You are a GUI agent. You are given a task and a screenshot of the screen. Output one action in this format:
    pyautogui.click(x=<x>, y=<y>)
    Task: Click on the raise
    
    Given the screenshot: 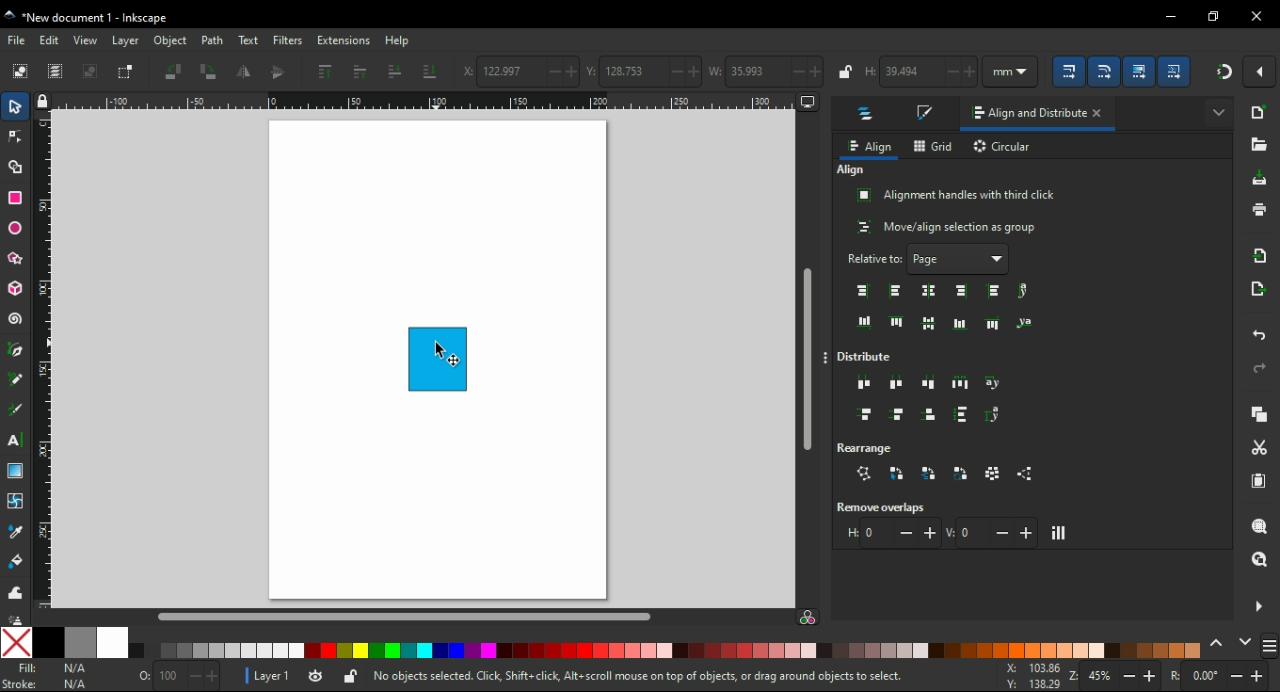 What is the action you would take?
    pyautogui.click(x=362, y=72)
    